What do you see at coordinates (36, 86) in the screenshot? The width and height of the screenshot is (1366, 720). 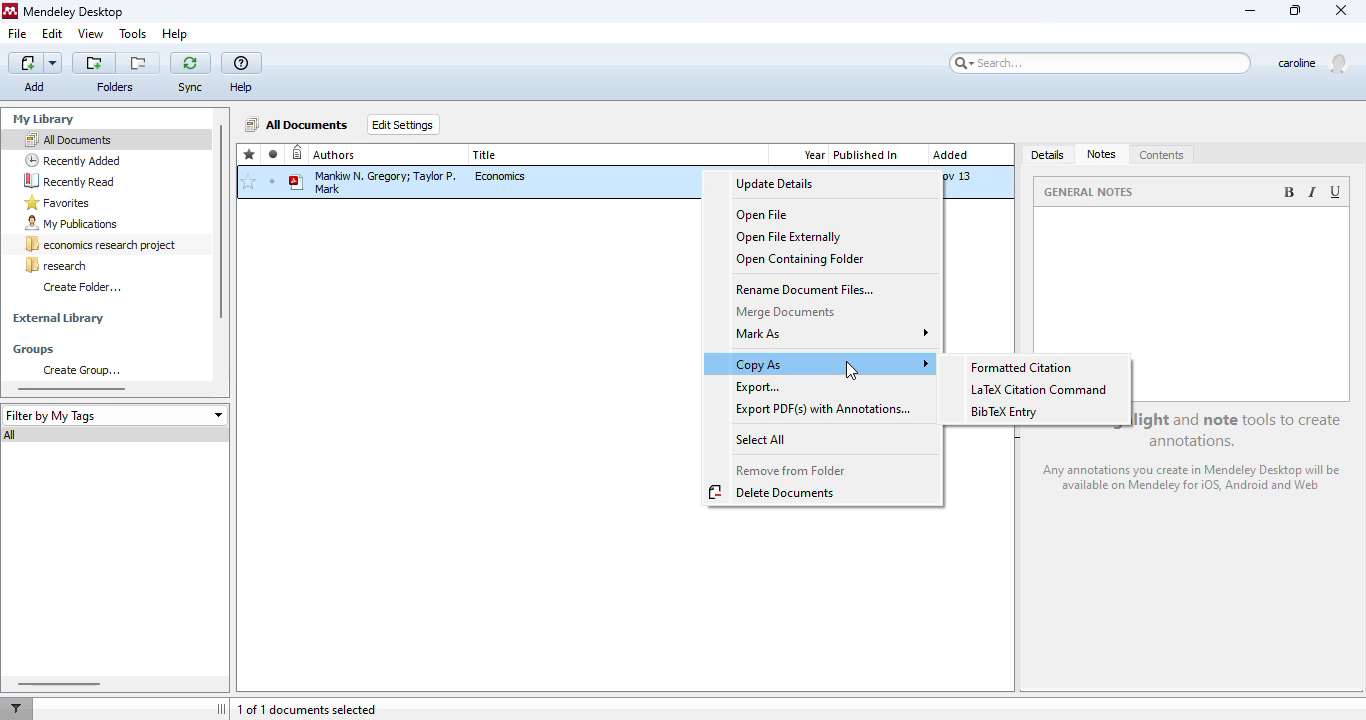 I see `Add` at bounding box center [36, 86].